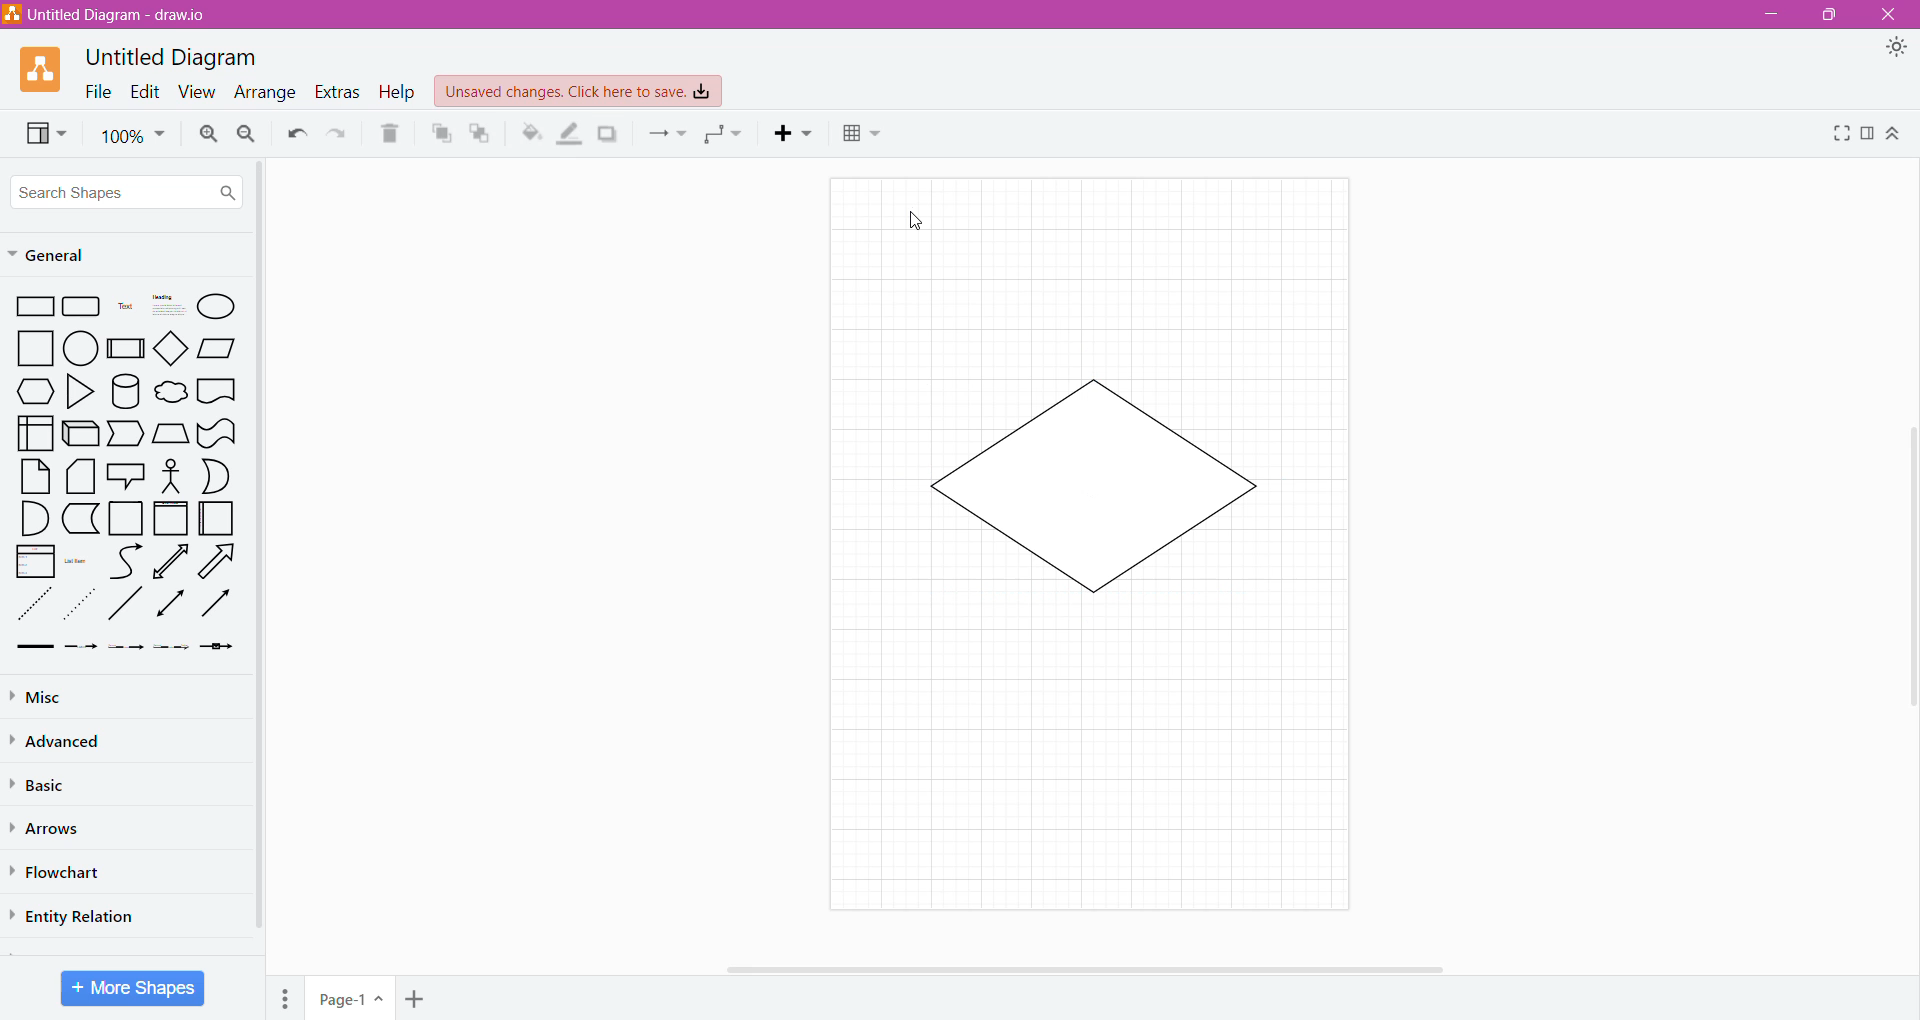  Describe the element at coordinates (531, 133) in the screenshot. I see `Fill Color` at that location.